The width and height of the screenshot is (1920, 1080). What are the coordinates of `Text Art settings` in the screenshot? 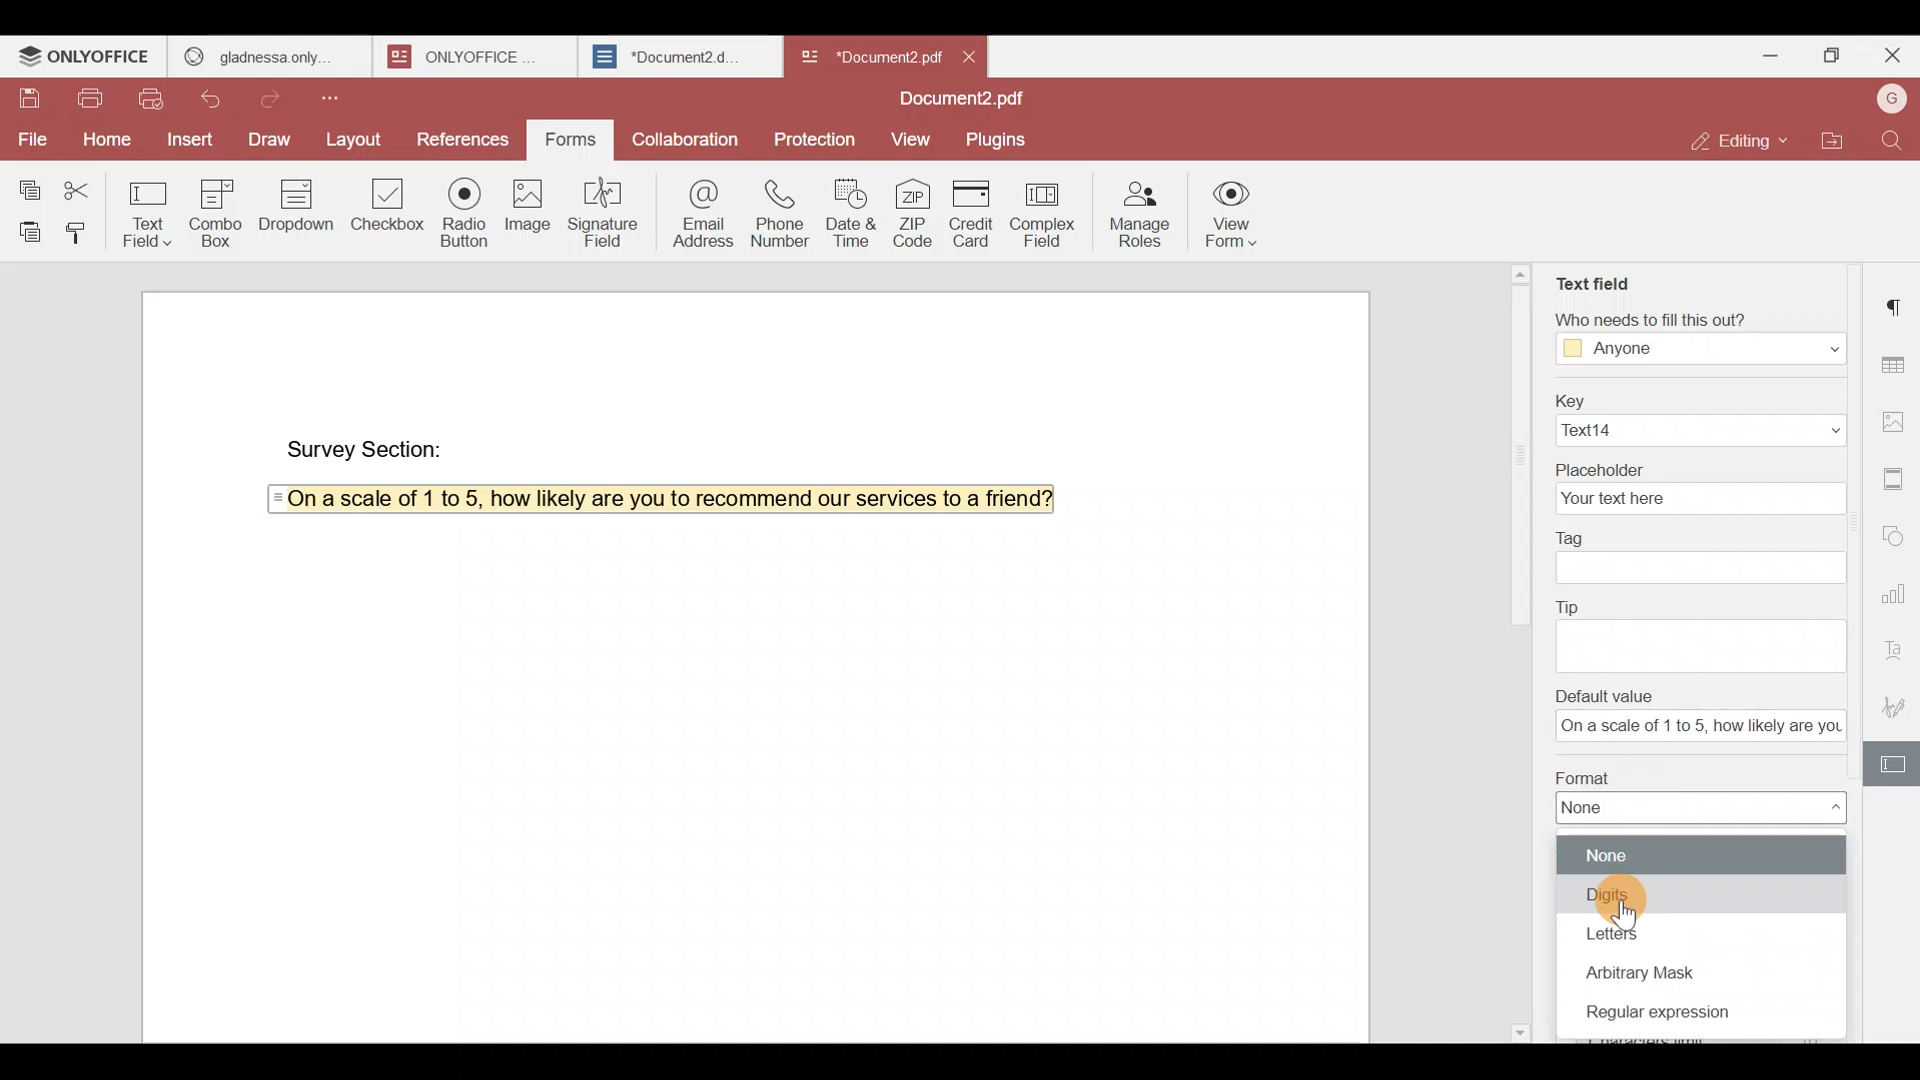 It's located at (1897, 647).